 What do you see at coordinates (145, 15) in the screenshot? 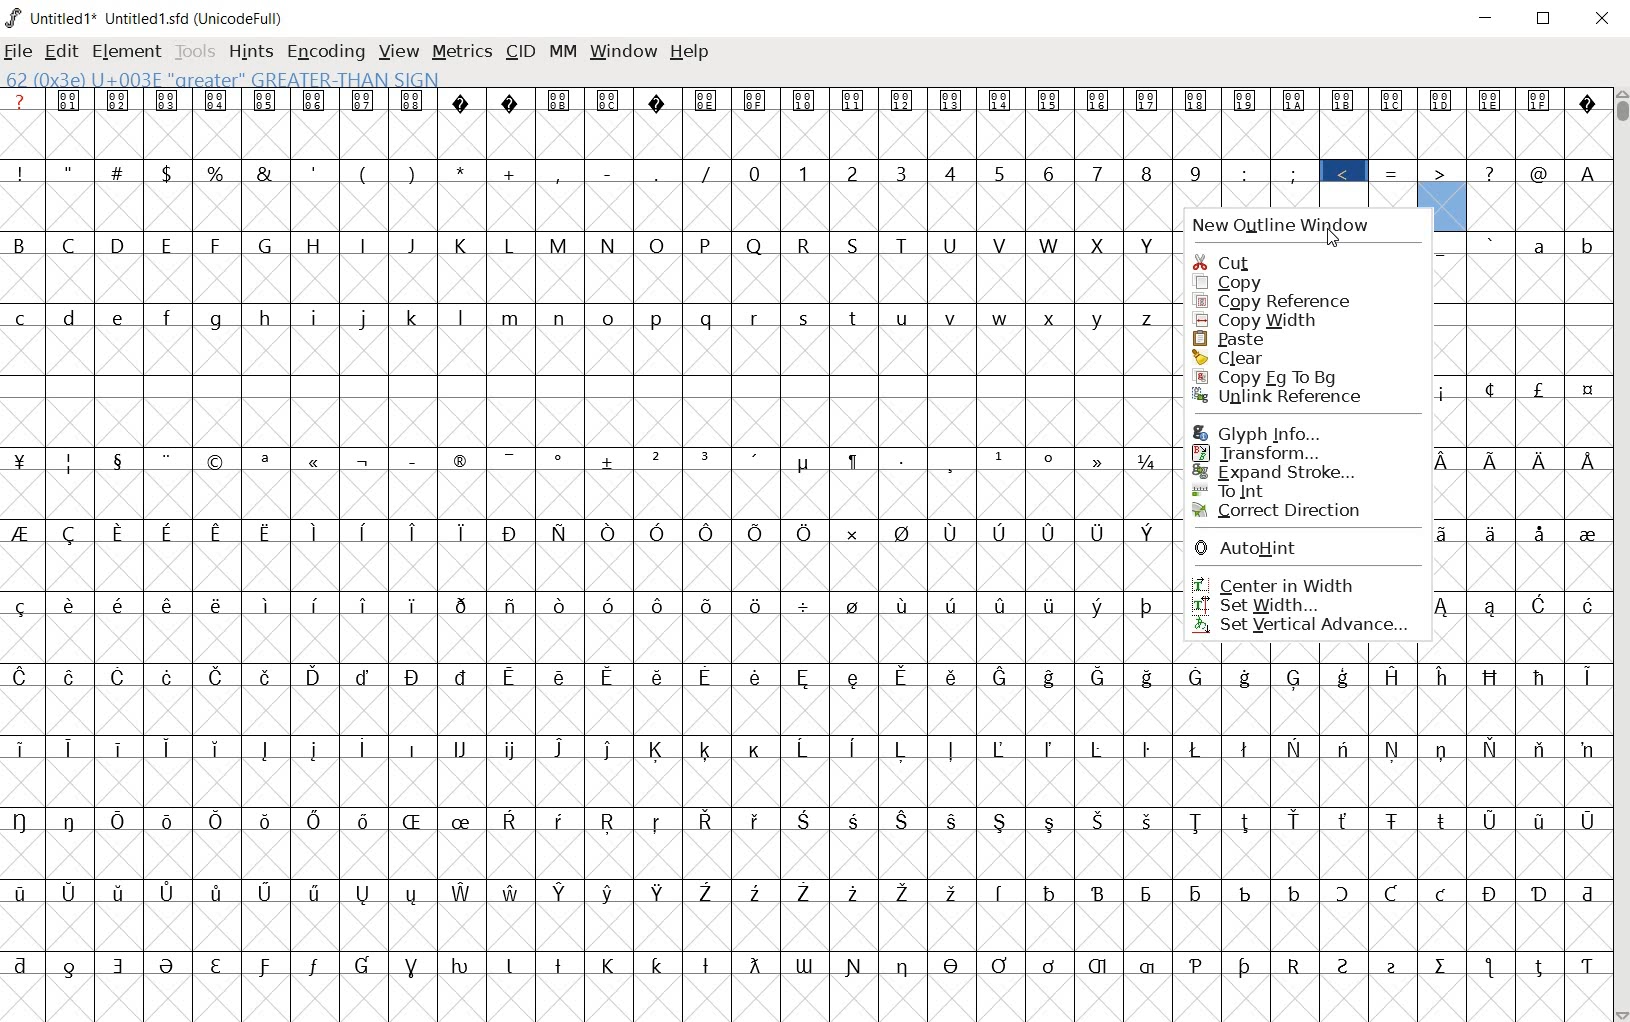
I see `Untitled1 Untitled1.sfd (UnicodeFull)` at bounding box center [145, 15].